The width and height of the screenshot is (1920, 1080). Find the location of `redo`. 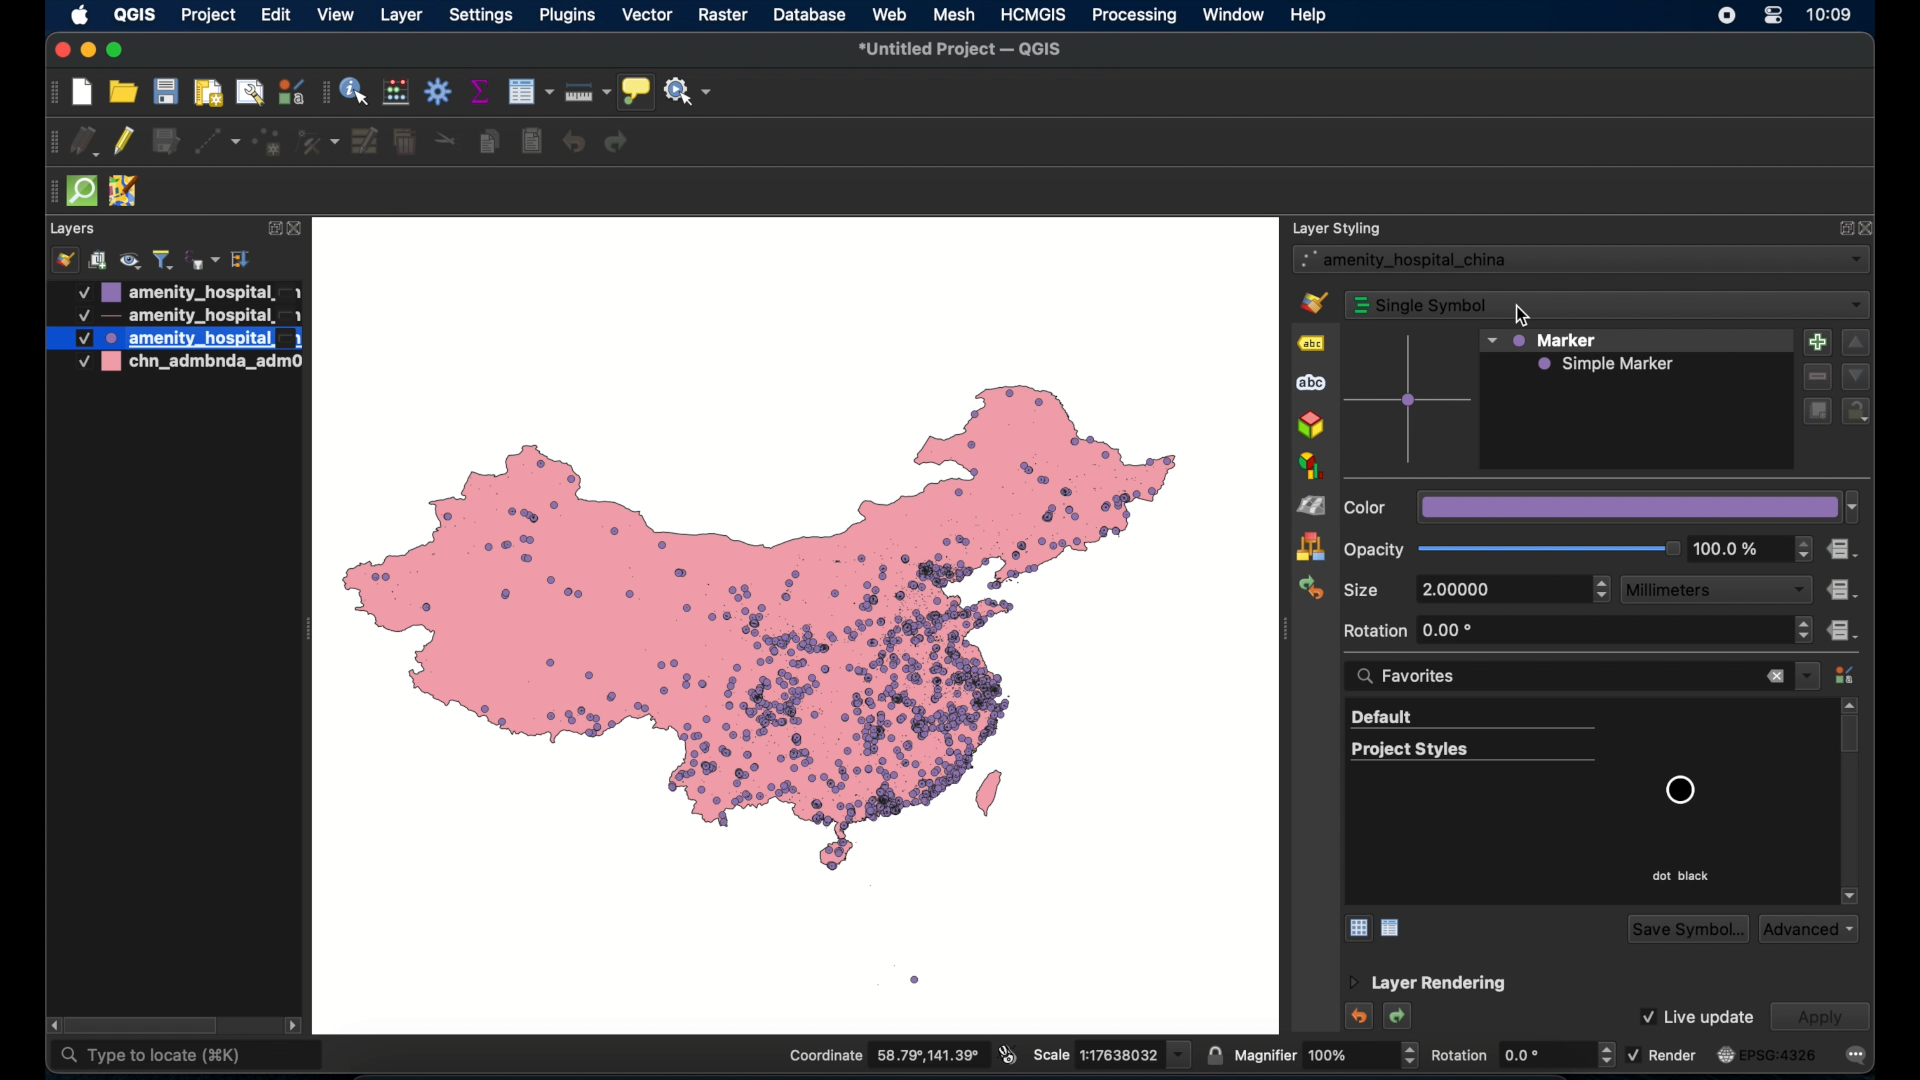

redo is located at coordinates (1400, 1018).